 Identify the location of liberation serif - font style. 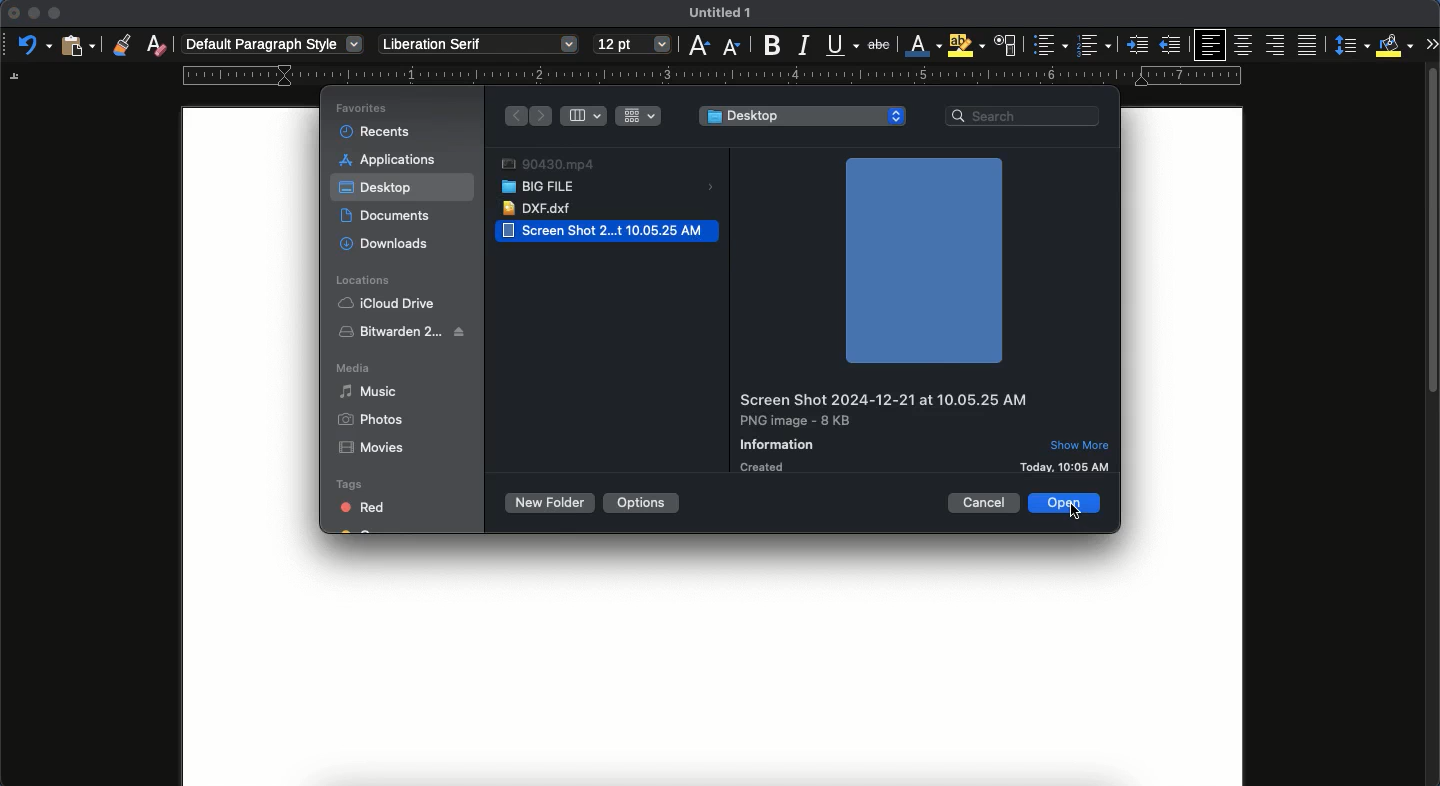
(479, 45).